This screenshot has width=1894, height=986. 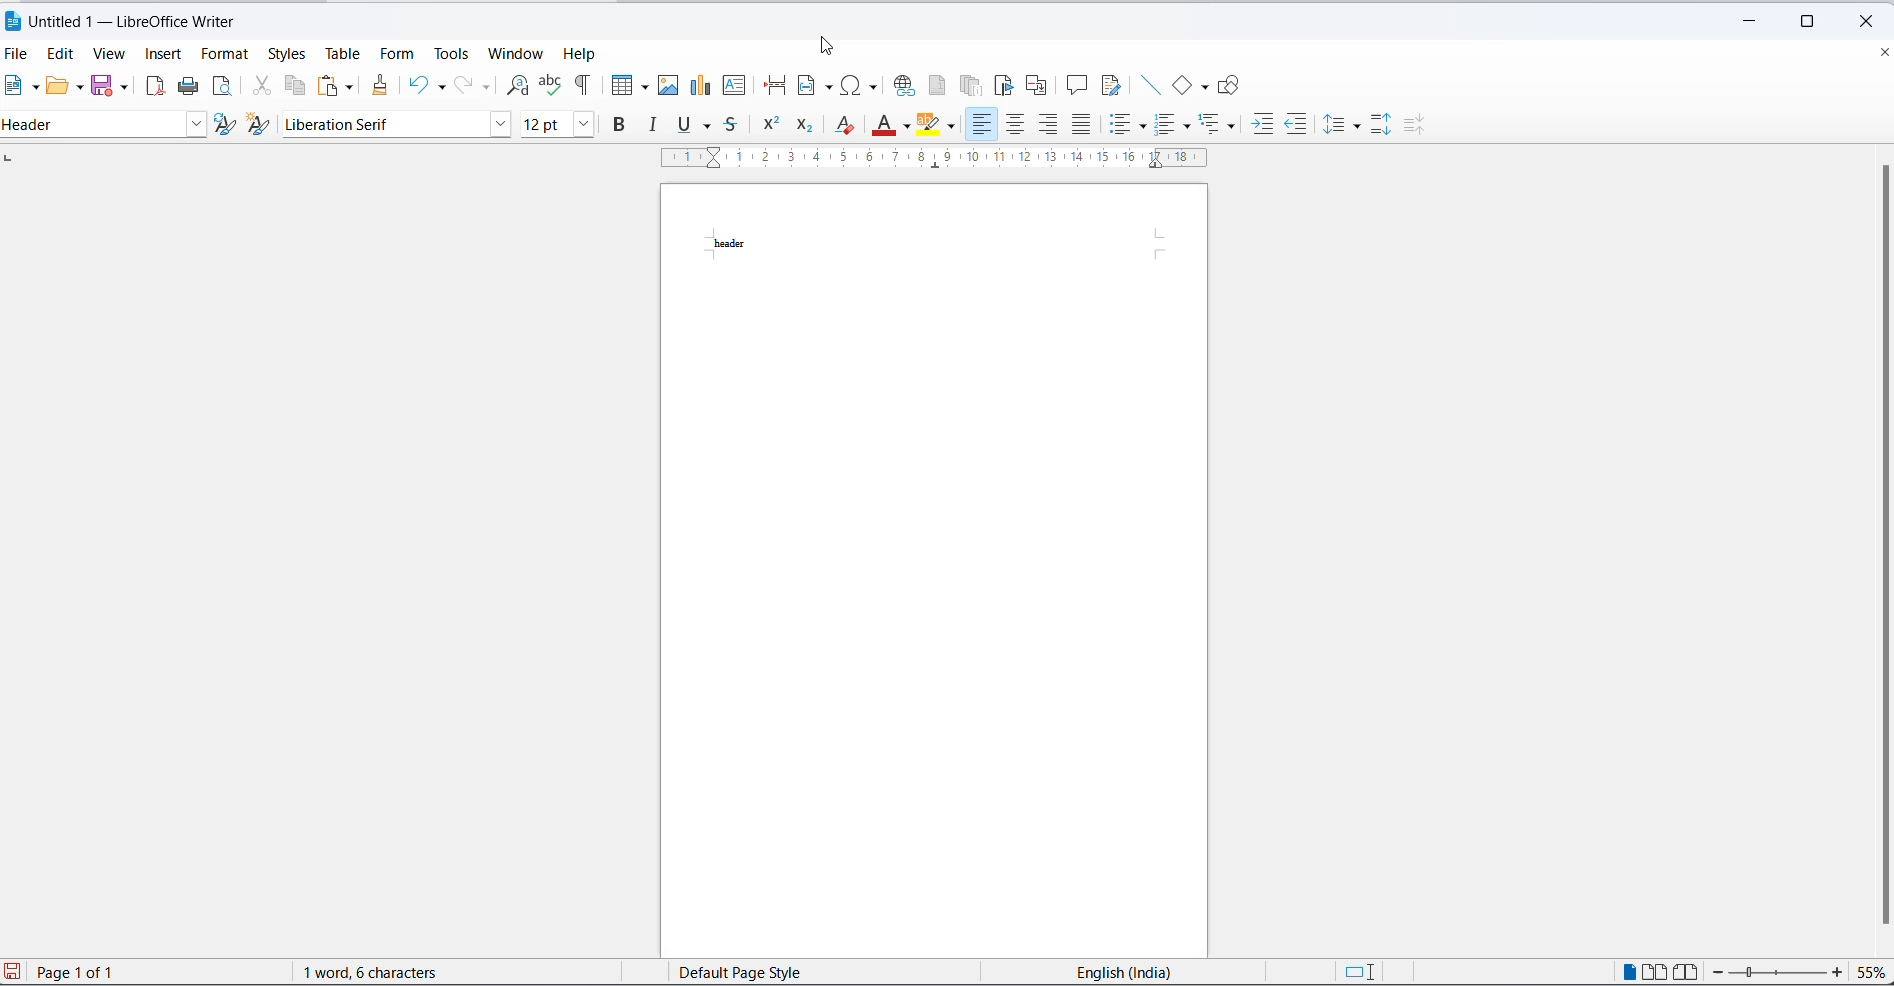 I want to click on spelling, so click(x=552, y=85).